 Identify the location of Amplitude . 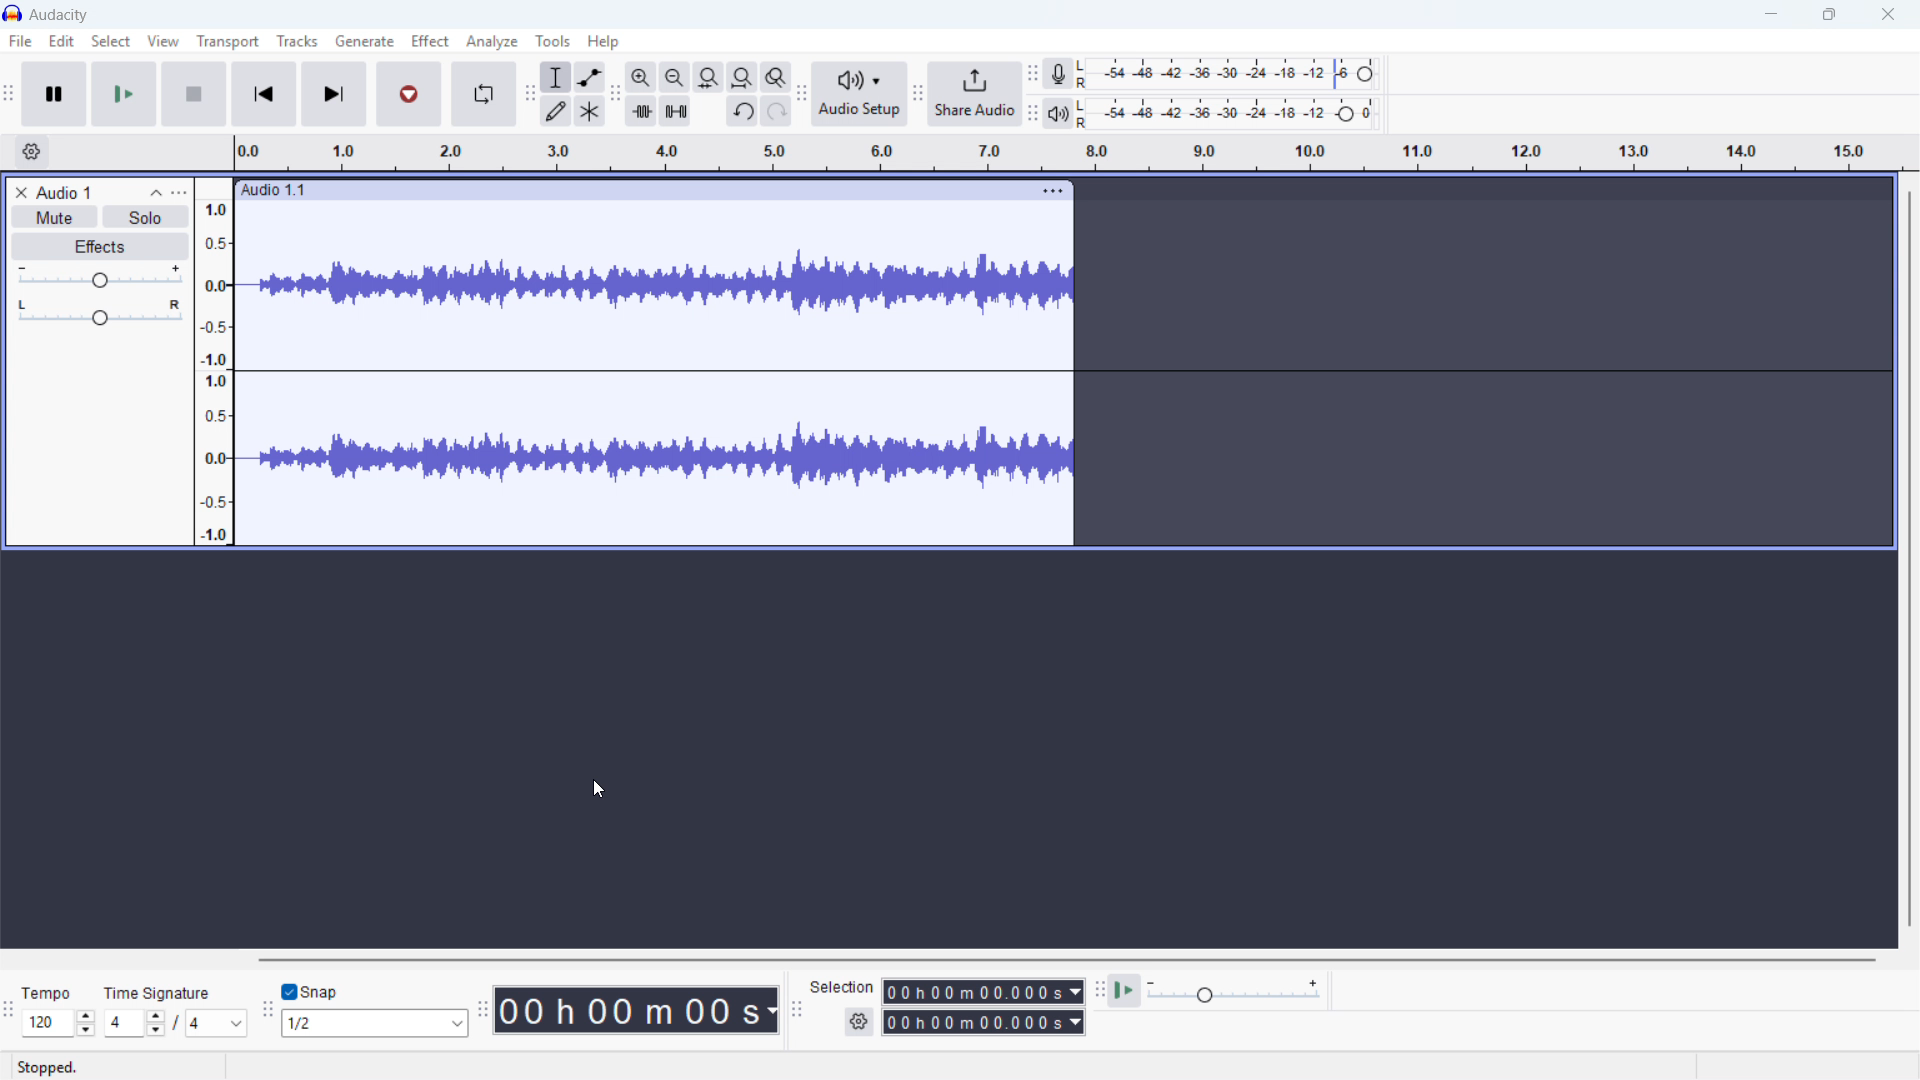
(213, 361).